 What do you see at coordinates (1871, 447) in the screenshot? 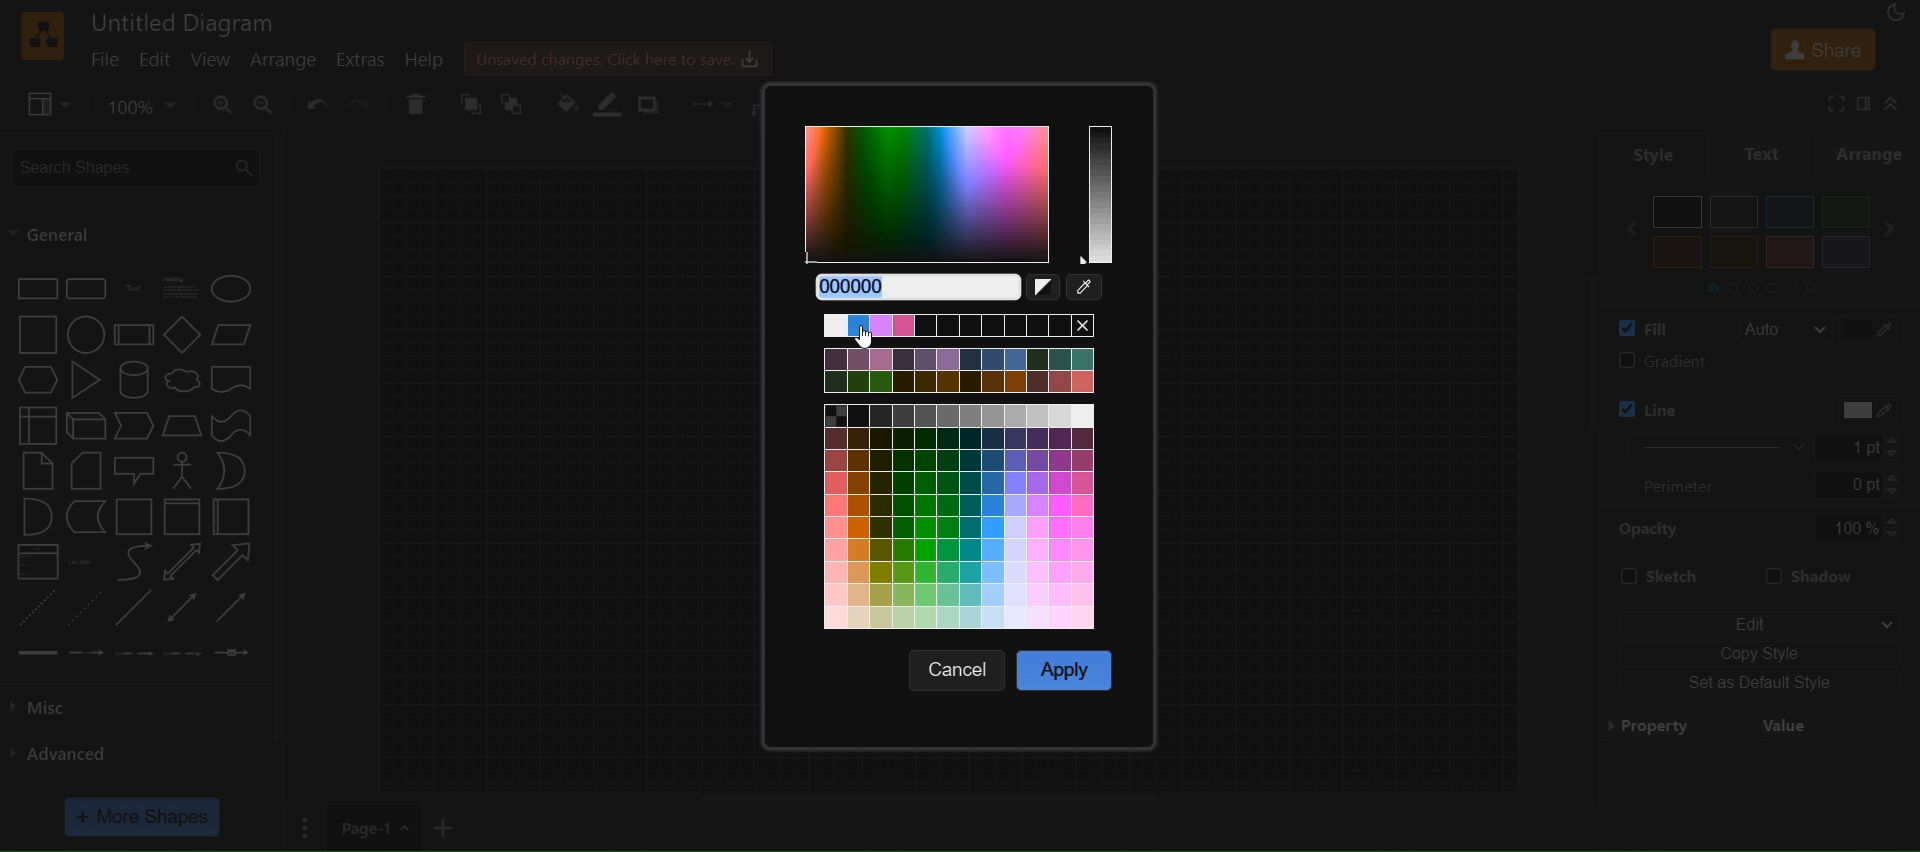
I see `1 pt` at bounding box center [1871, 447].